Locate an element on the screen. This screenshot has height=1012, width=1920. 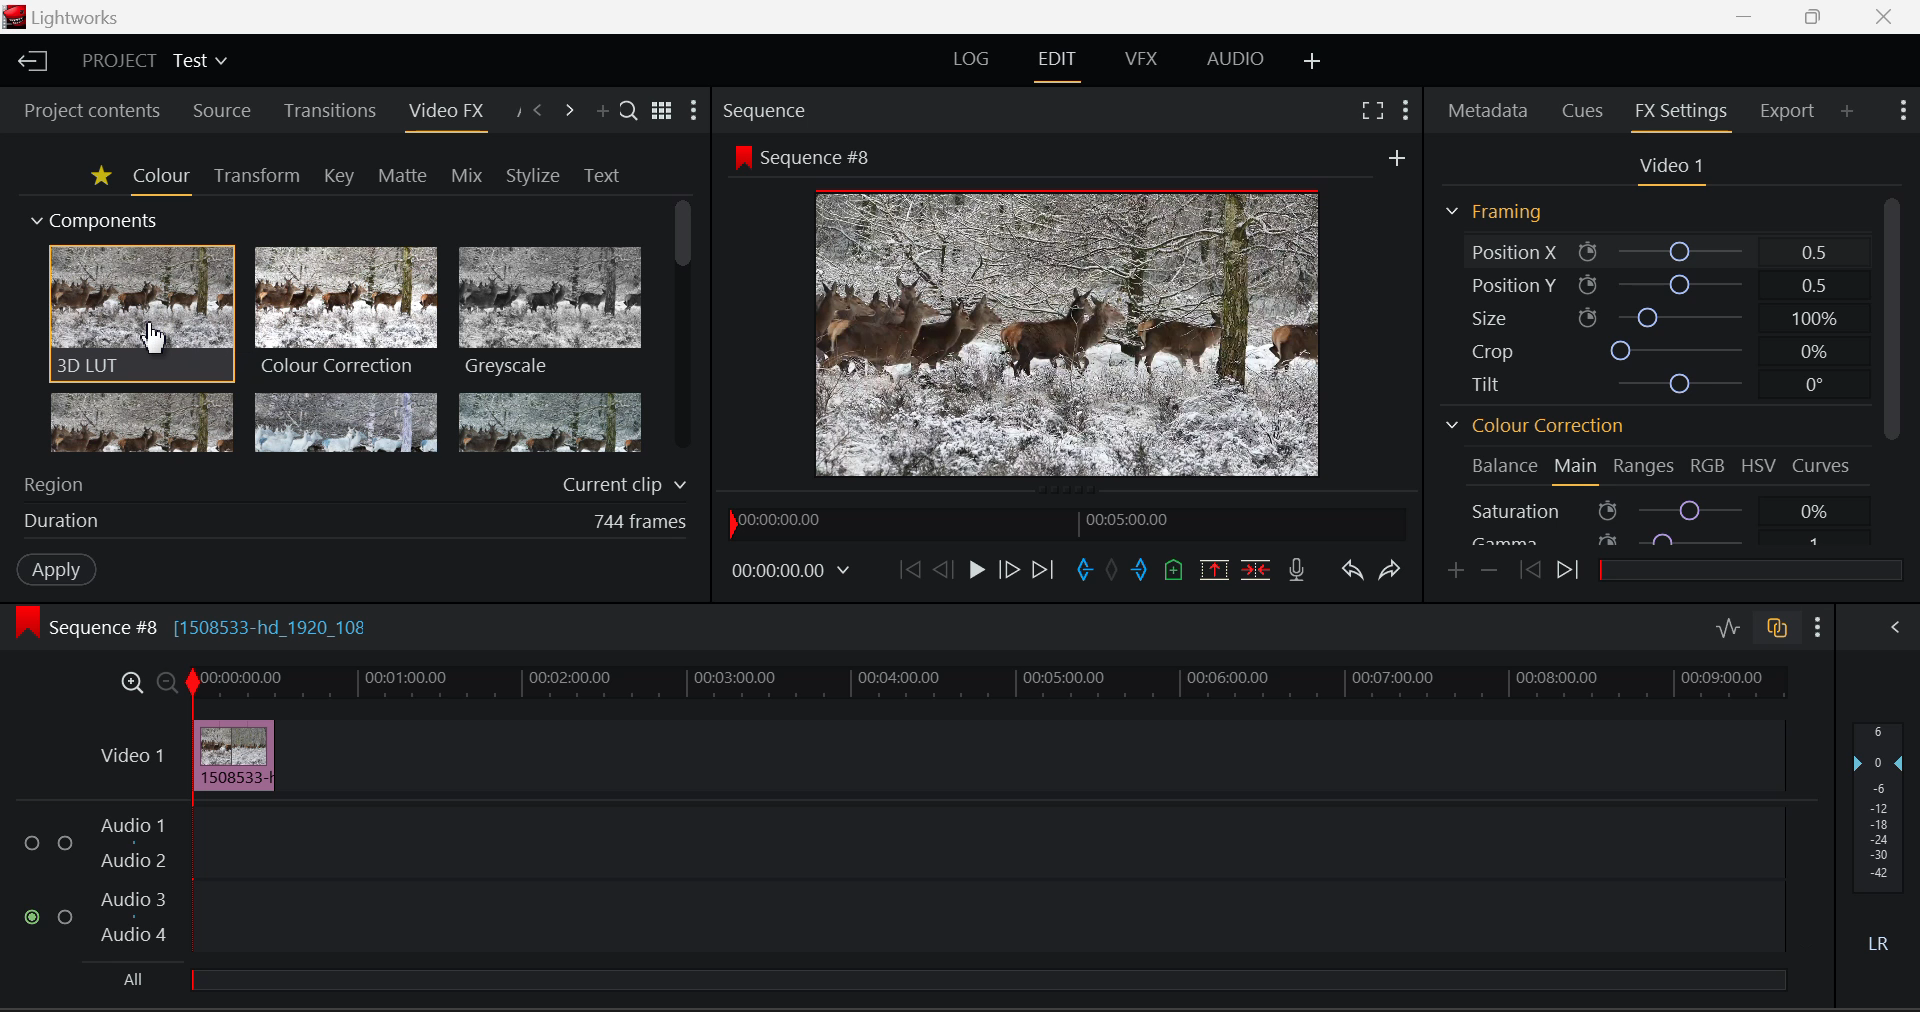
Toggle audio levels editing is located at coordinates (1728, 626).